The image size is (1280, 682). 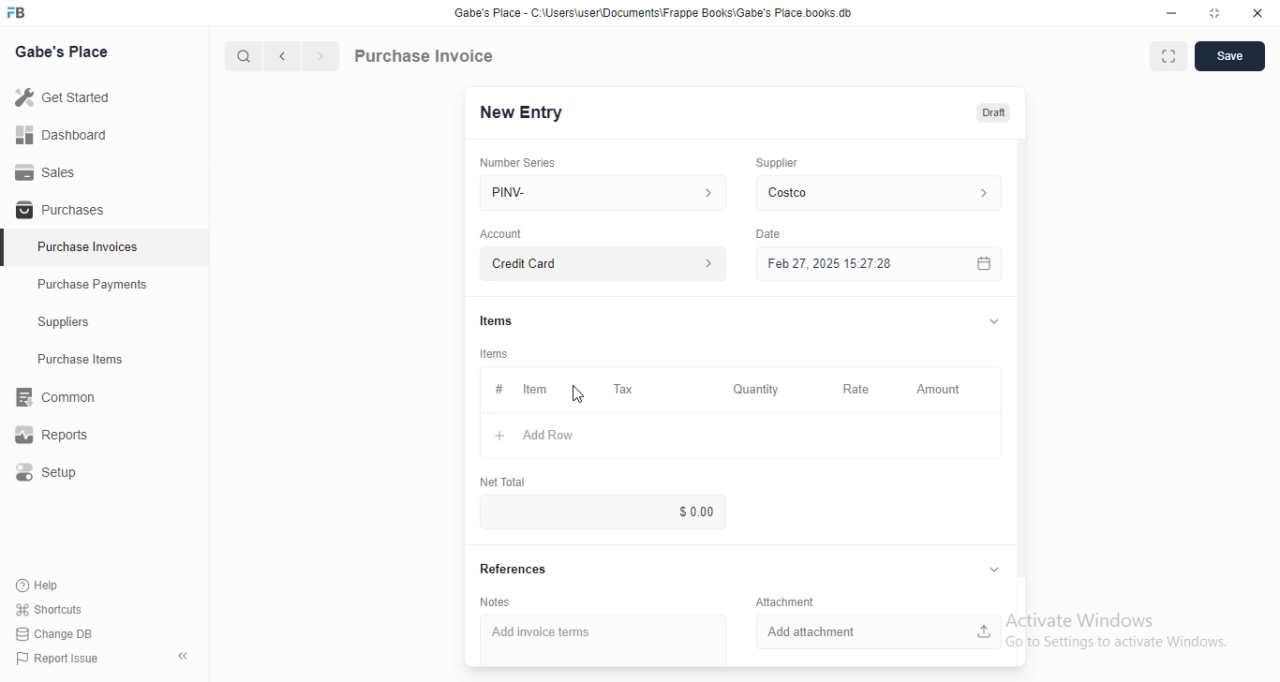 What do you see at coordinates (757, 389) in the screenshot?
I see `Quantity` at bounding box center [757, 389].